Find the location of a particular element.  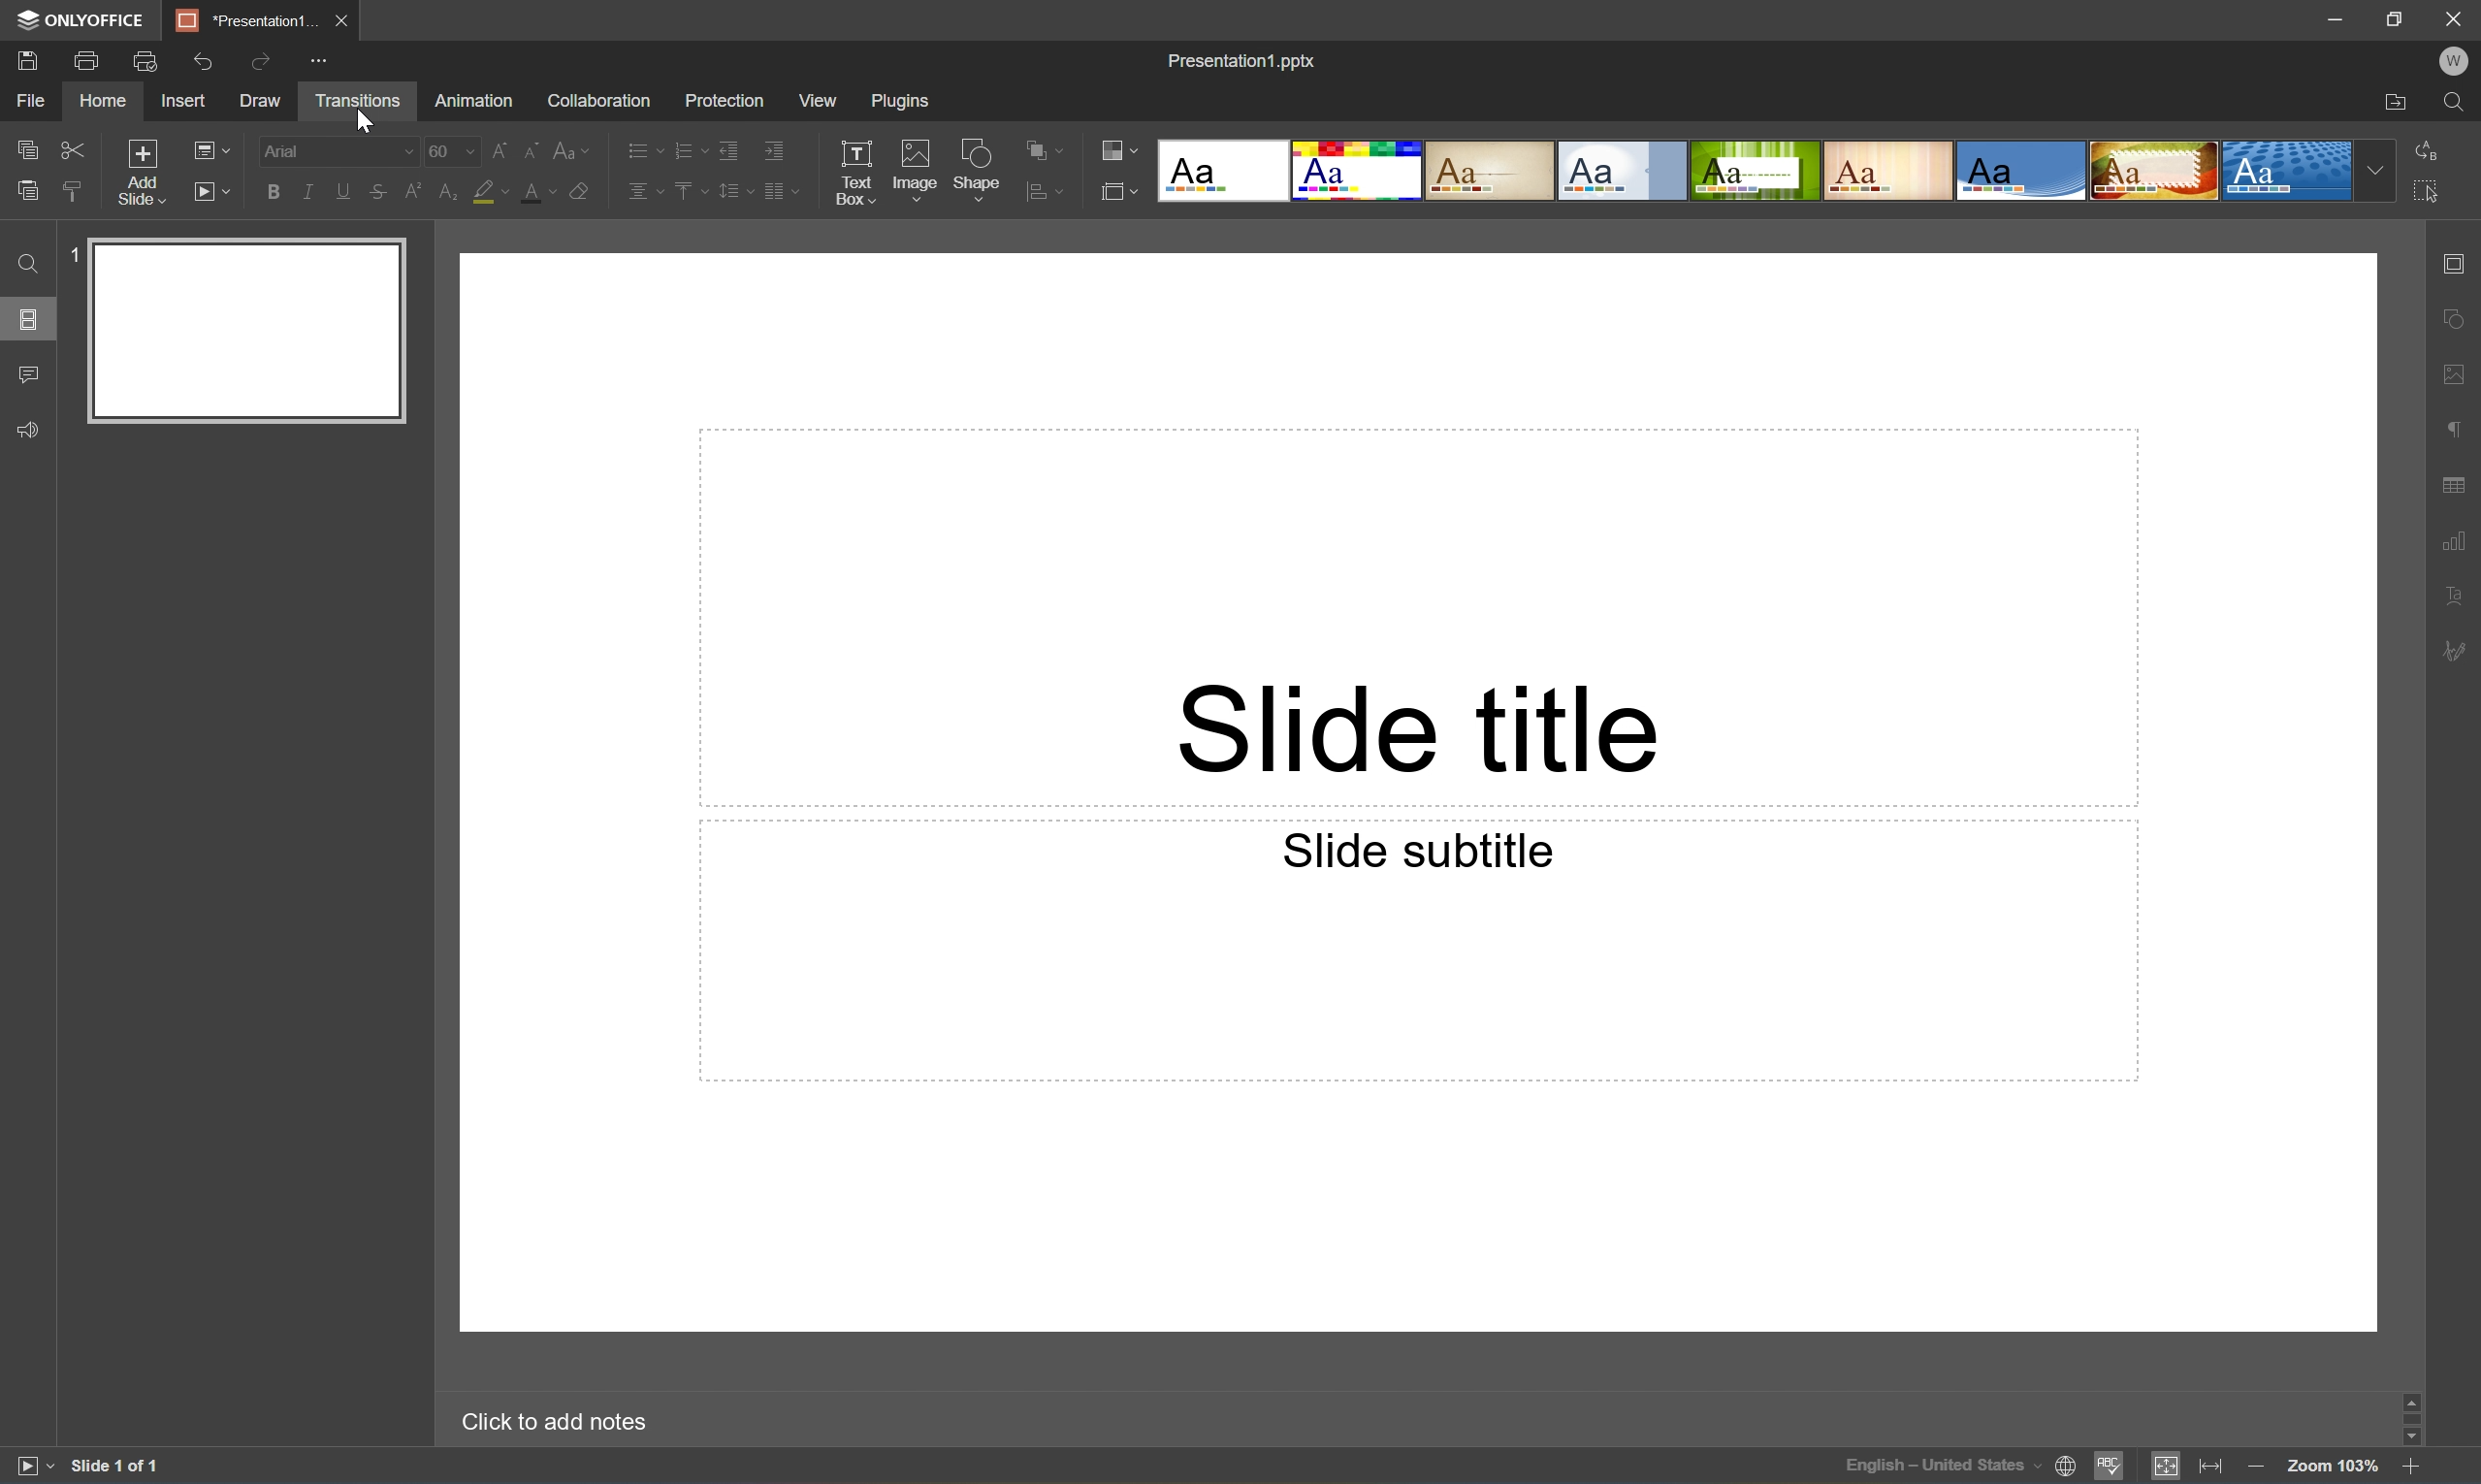

Draw is located at coordinates (267, 104).